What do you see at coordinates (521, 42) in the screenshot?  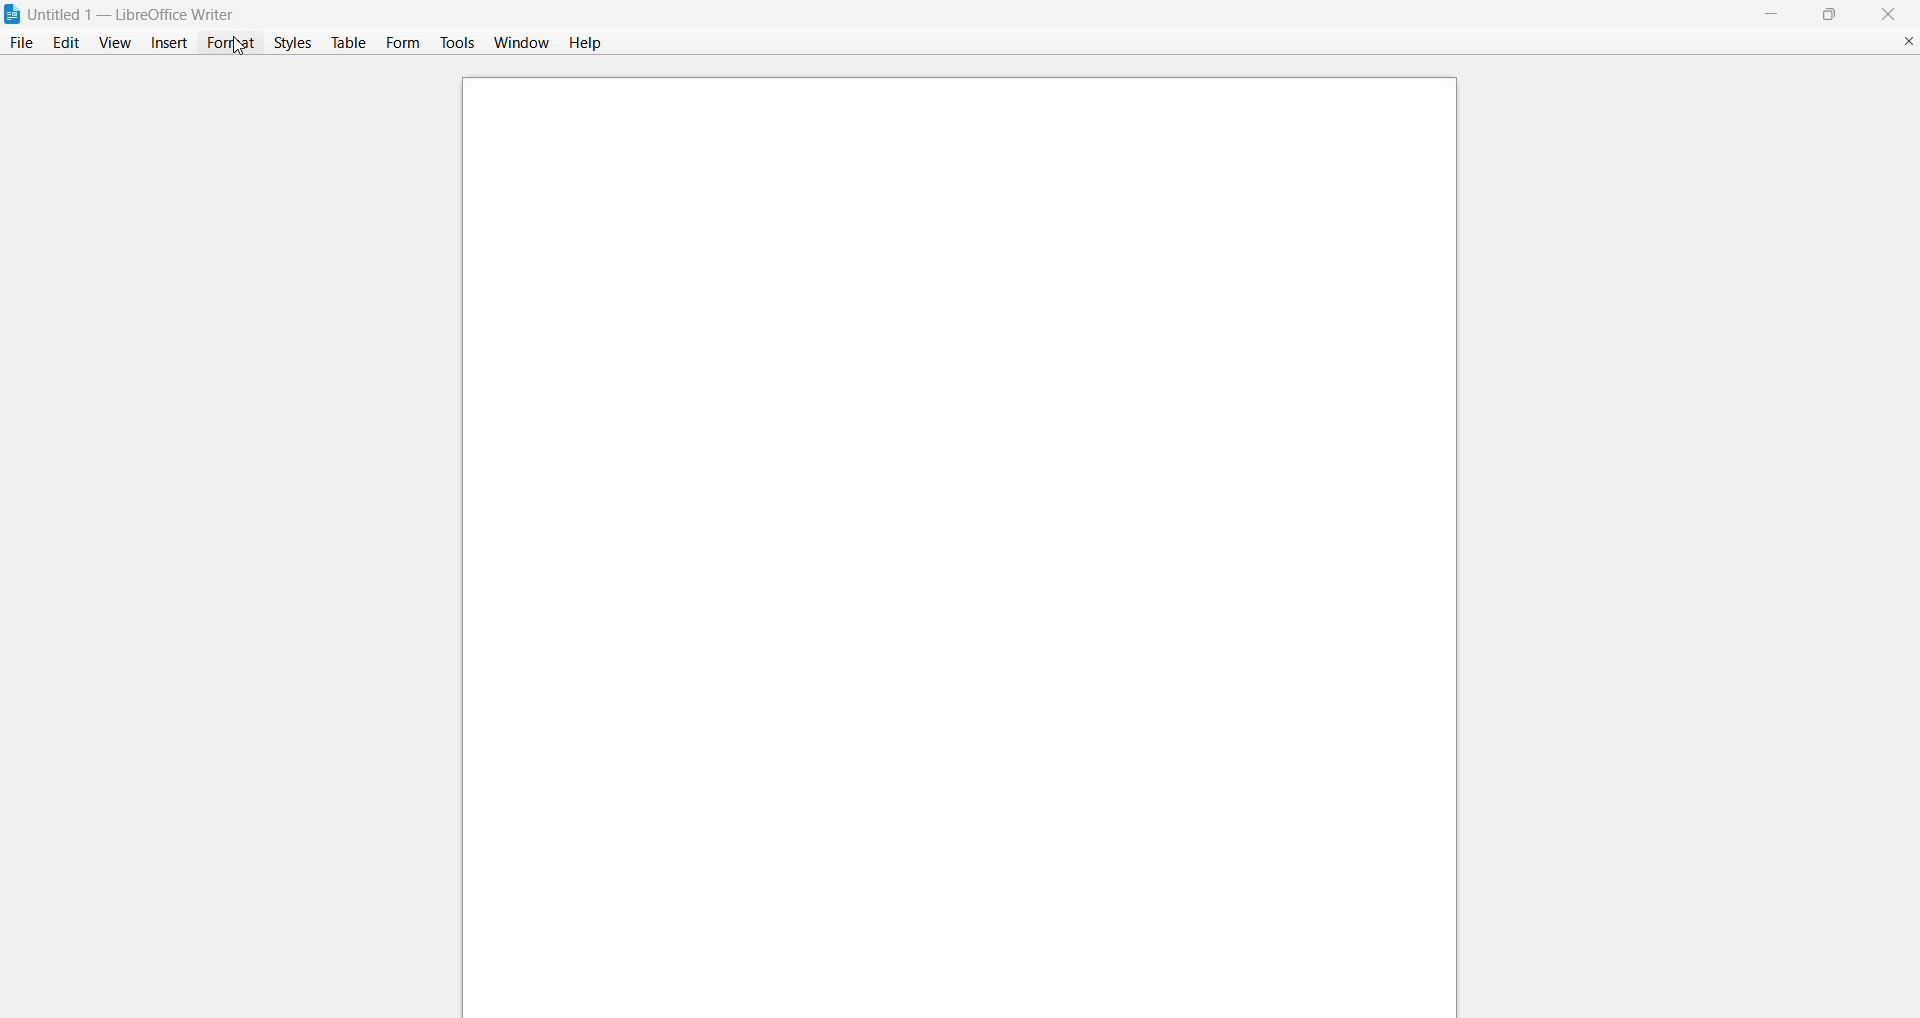 I see `window` at bounding box center [521, 42].